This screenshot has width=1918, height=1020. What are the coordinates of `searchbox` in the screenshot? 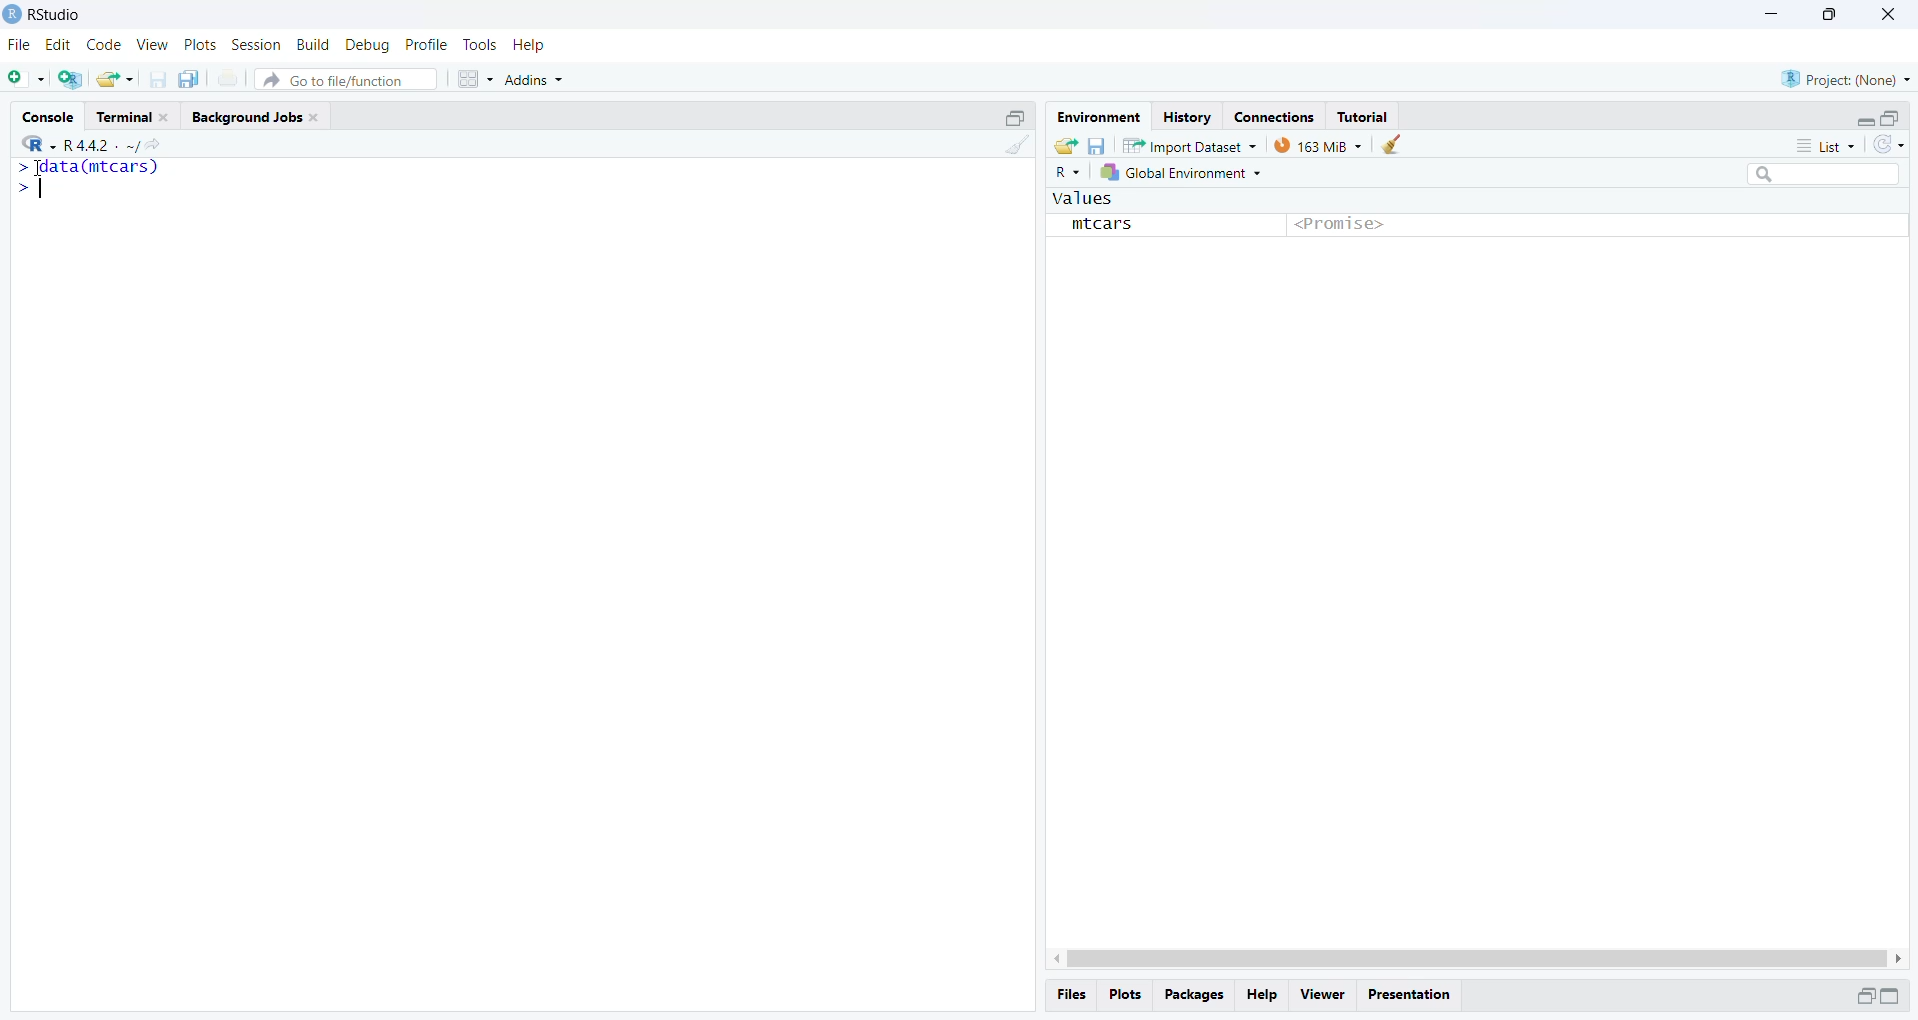 It's located at (1825, 173).